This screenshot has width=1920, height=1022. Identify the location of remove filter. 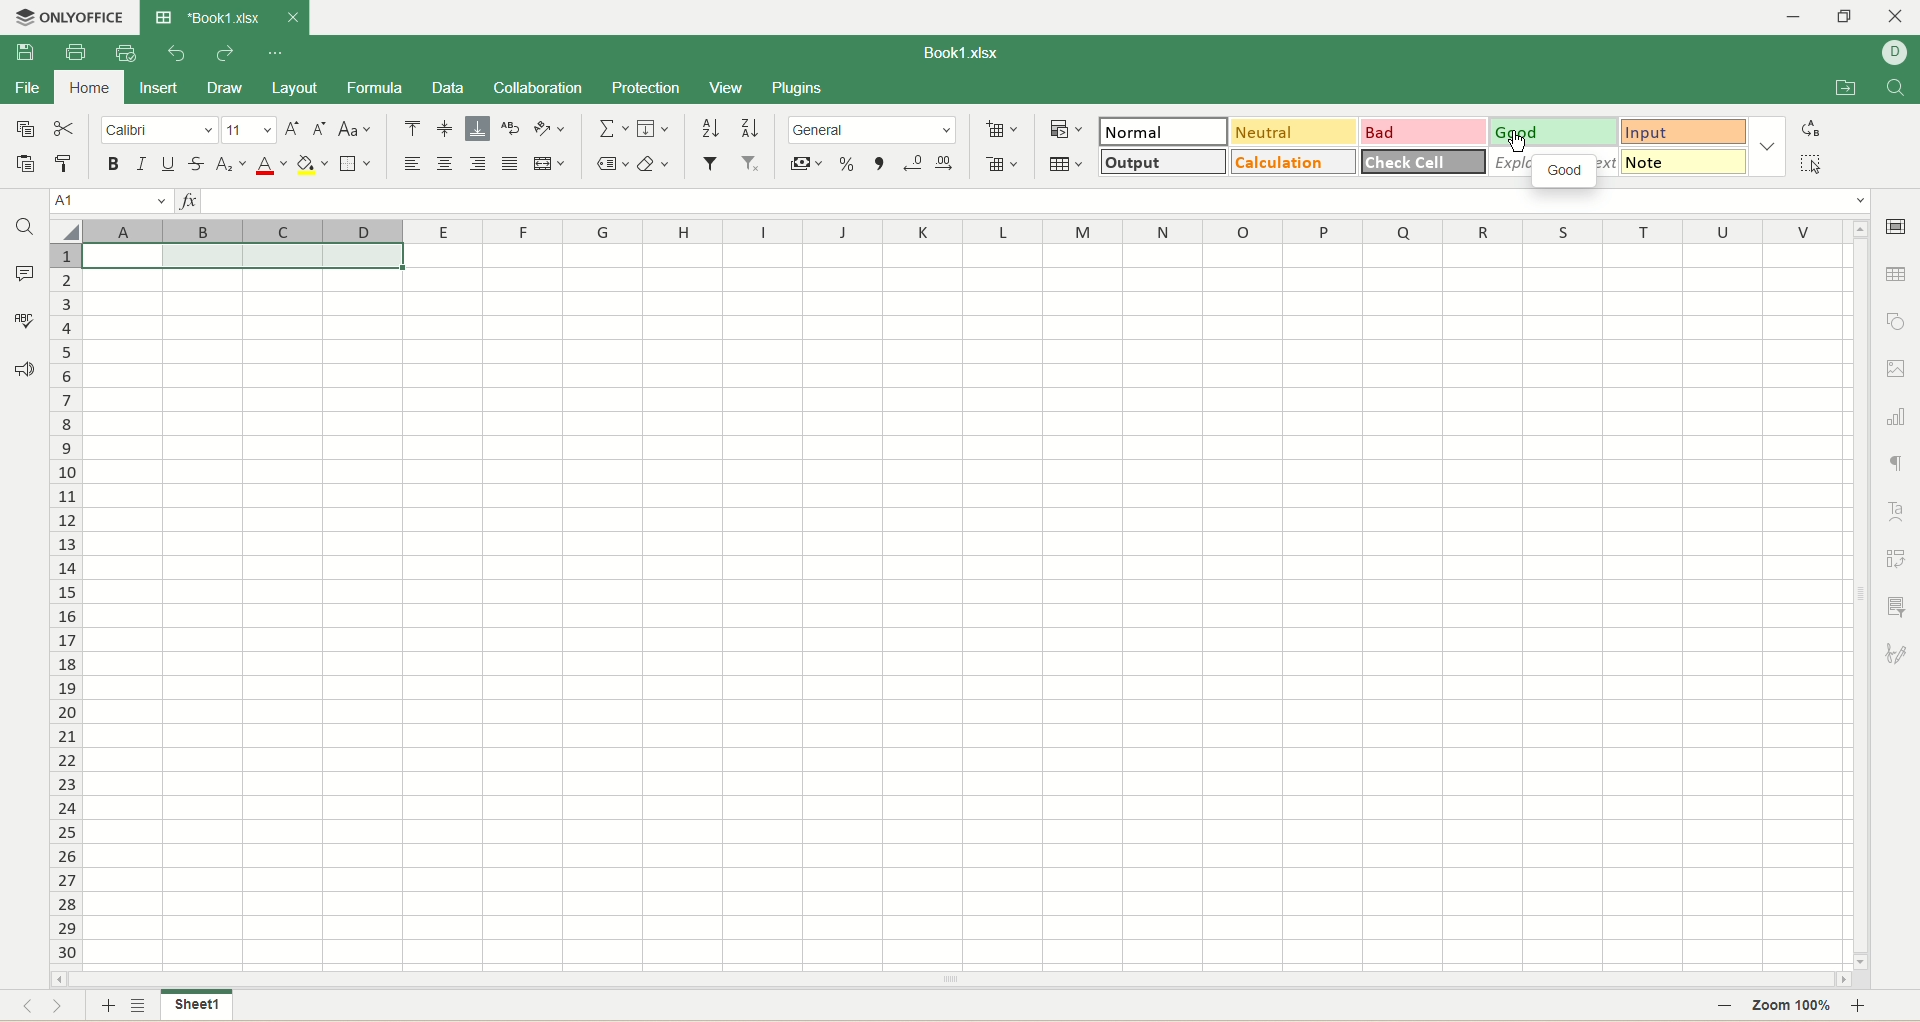
(749, 163).